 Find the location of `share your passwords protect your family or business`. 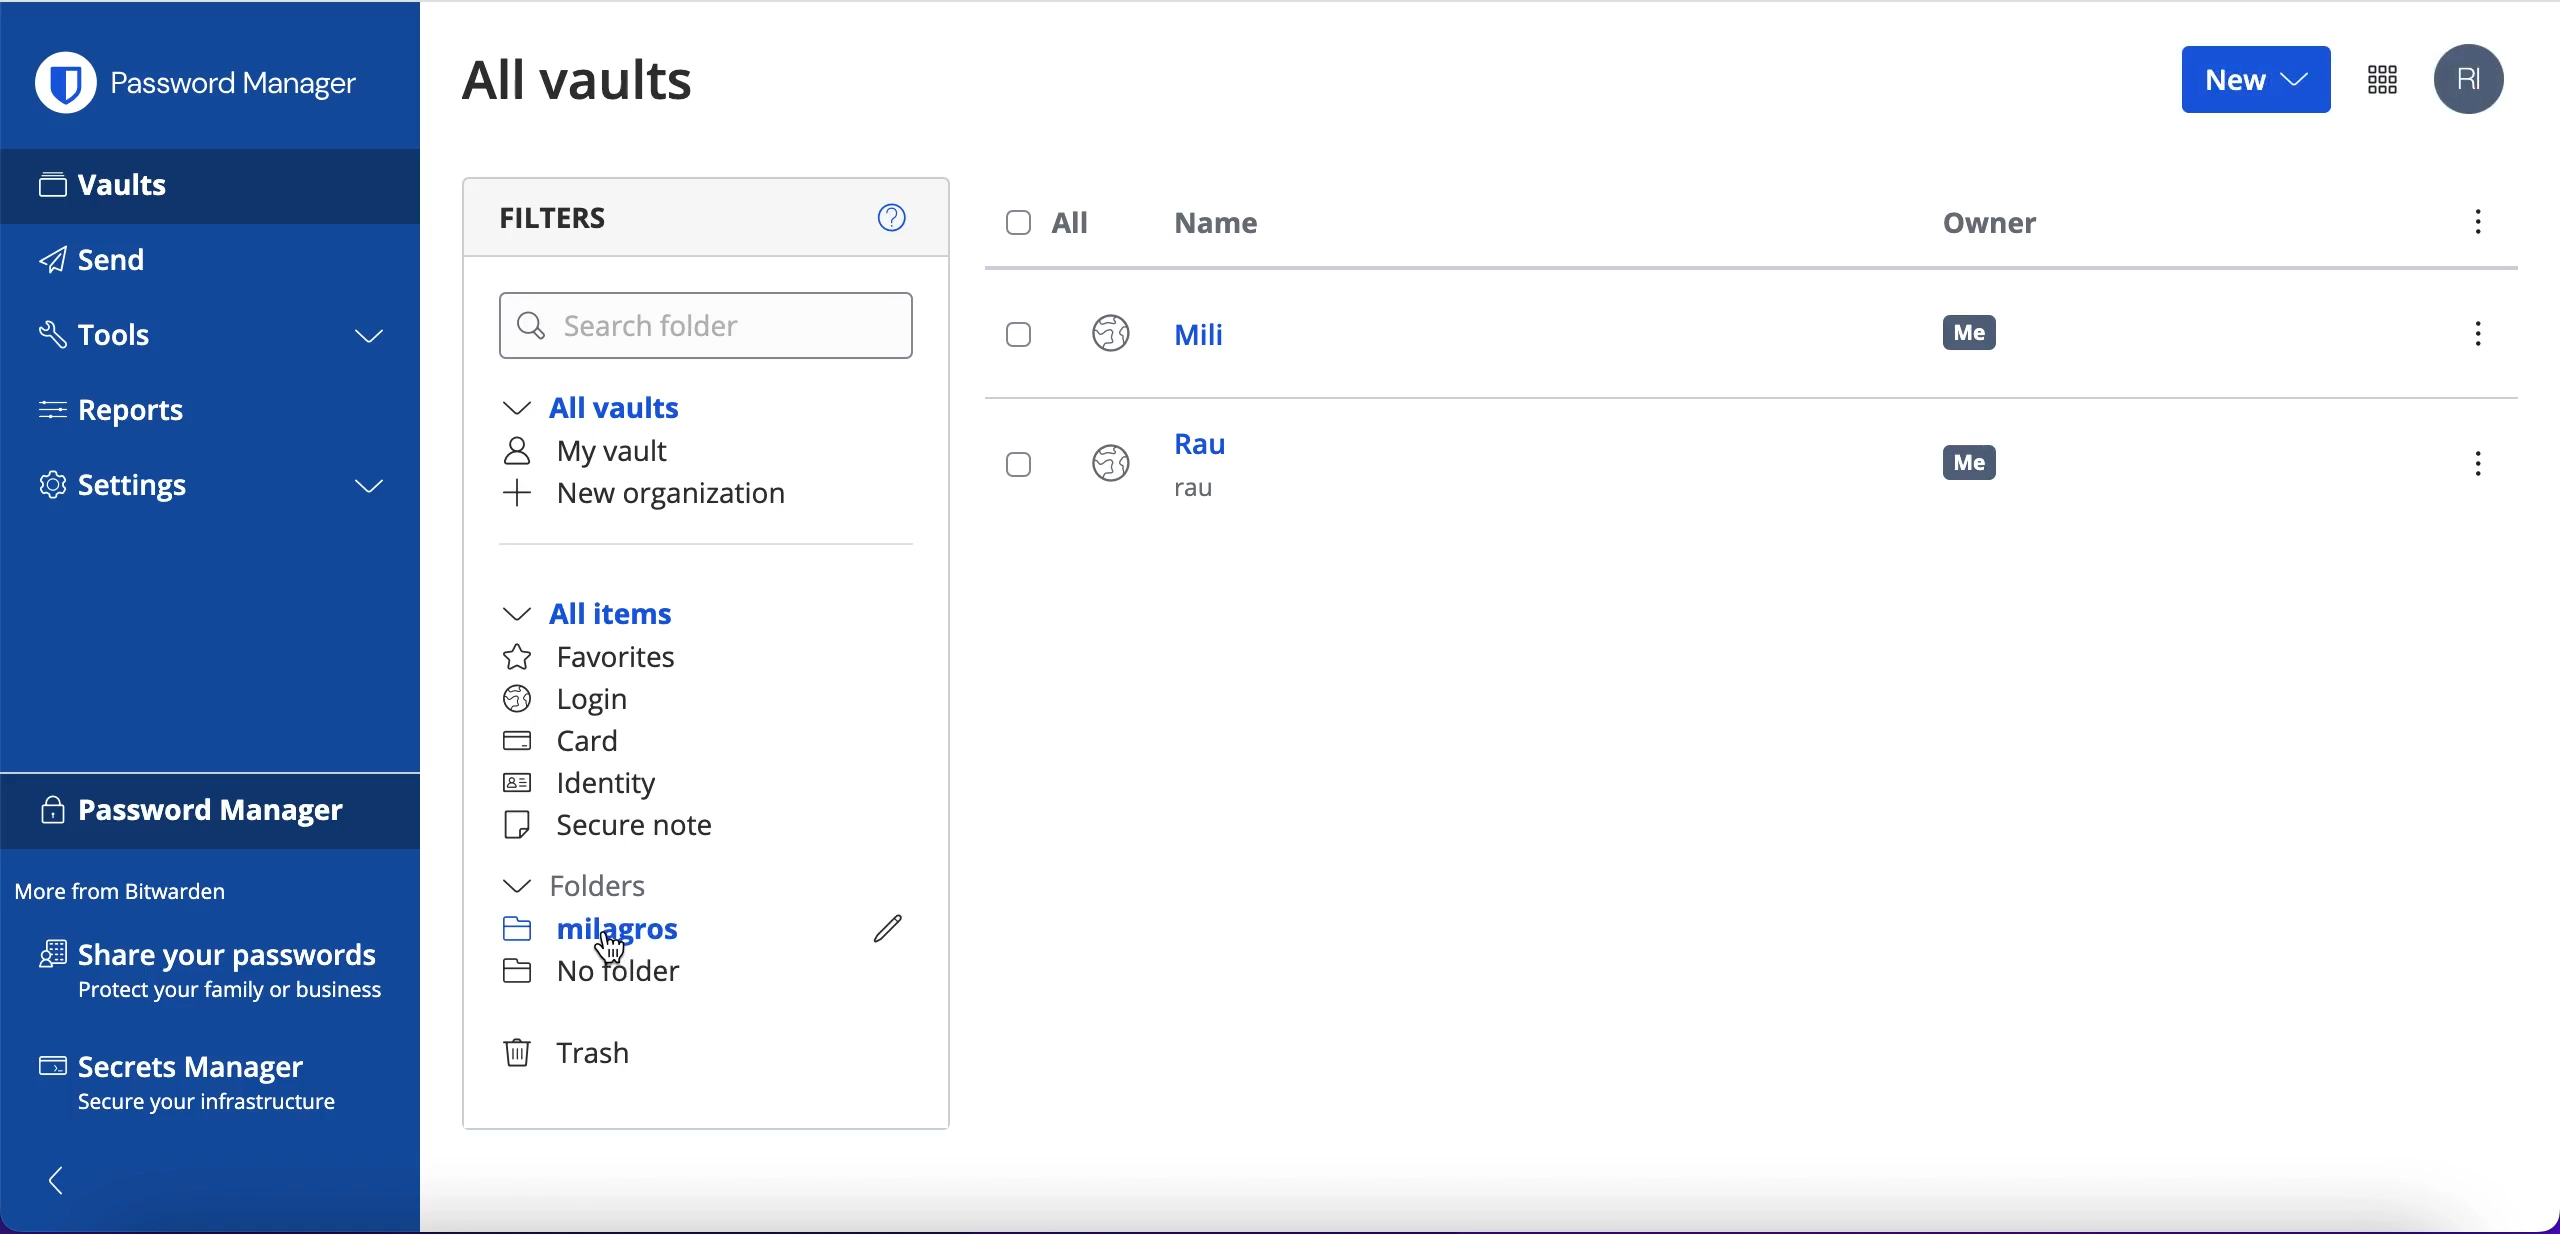

share your passwords protect your family or business is located at coordinates (222, 975).